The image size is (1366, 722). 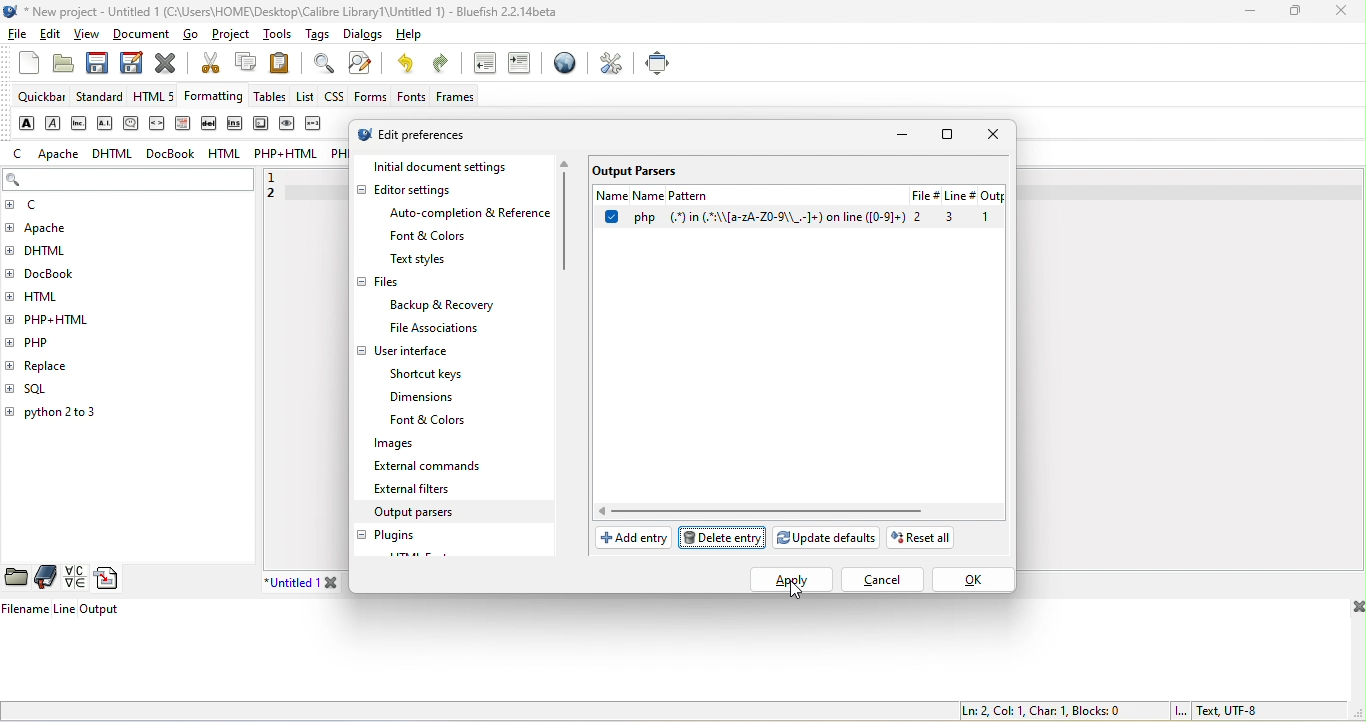 What do you see at coordinates (904, 136) in the screenshot?
I see `minimize` at bounding box center [904, 136].